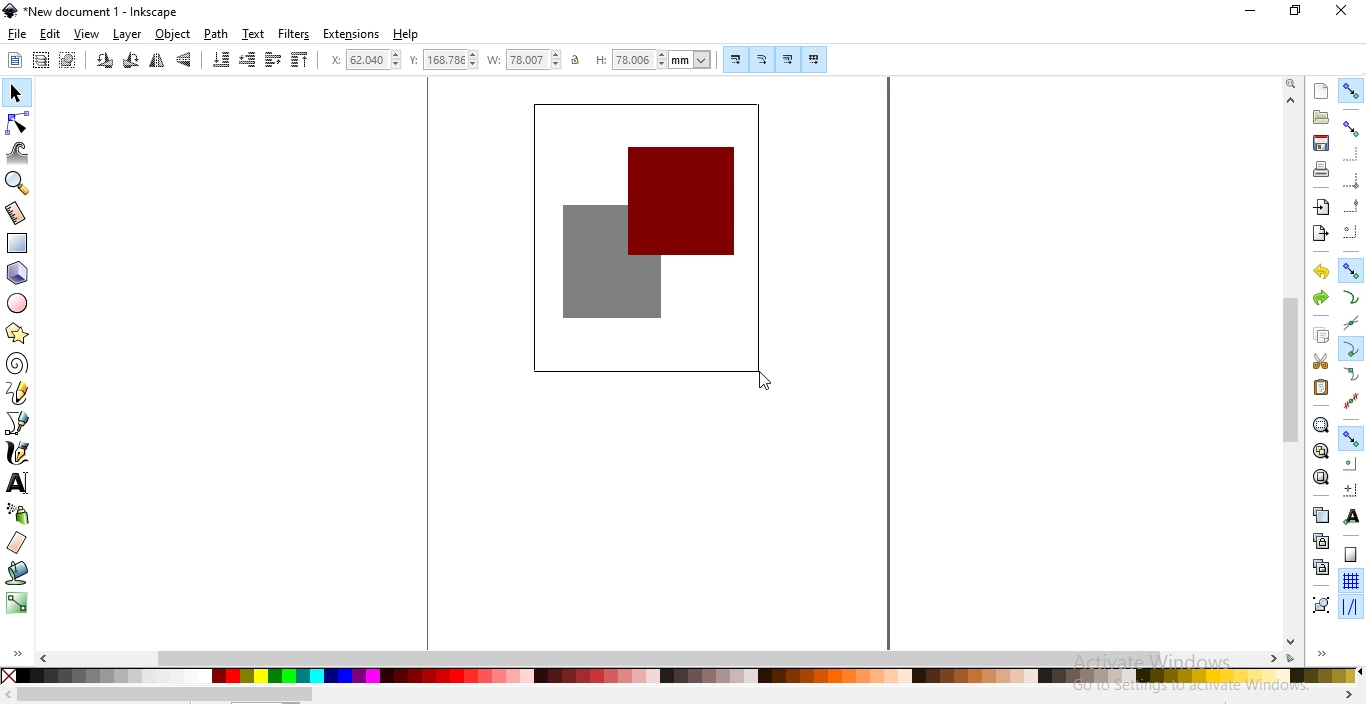  Describe the element at coordinates (127, 35) in the screenshot. I see `layer` at that location.